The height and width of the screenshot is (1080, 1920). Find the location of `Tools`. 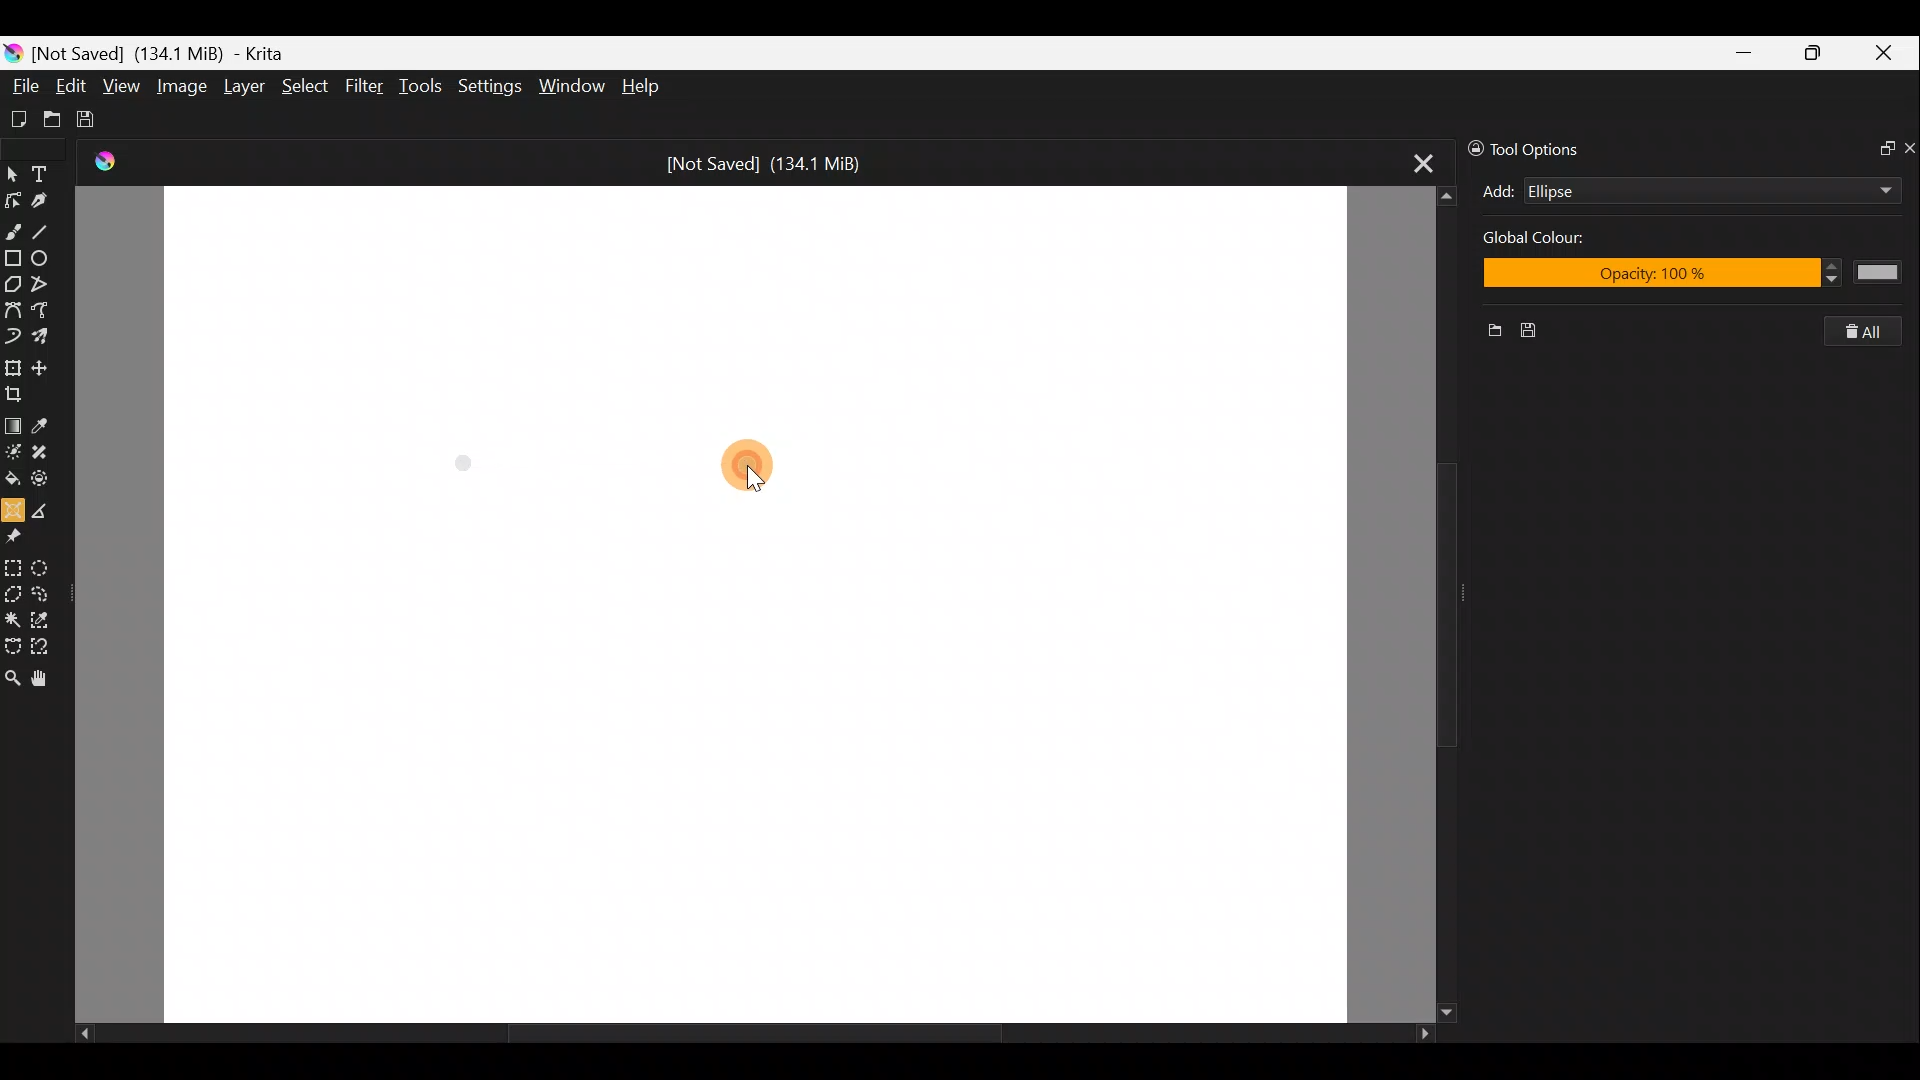

Tools is located at coordinates (424, 89).